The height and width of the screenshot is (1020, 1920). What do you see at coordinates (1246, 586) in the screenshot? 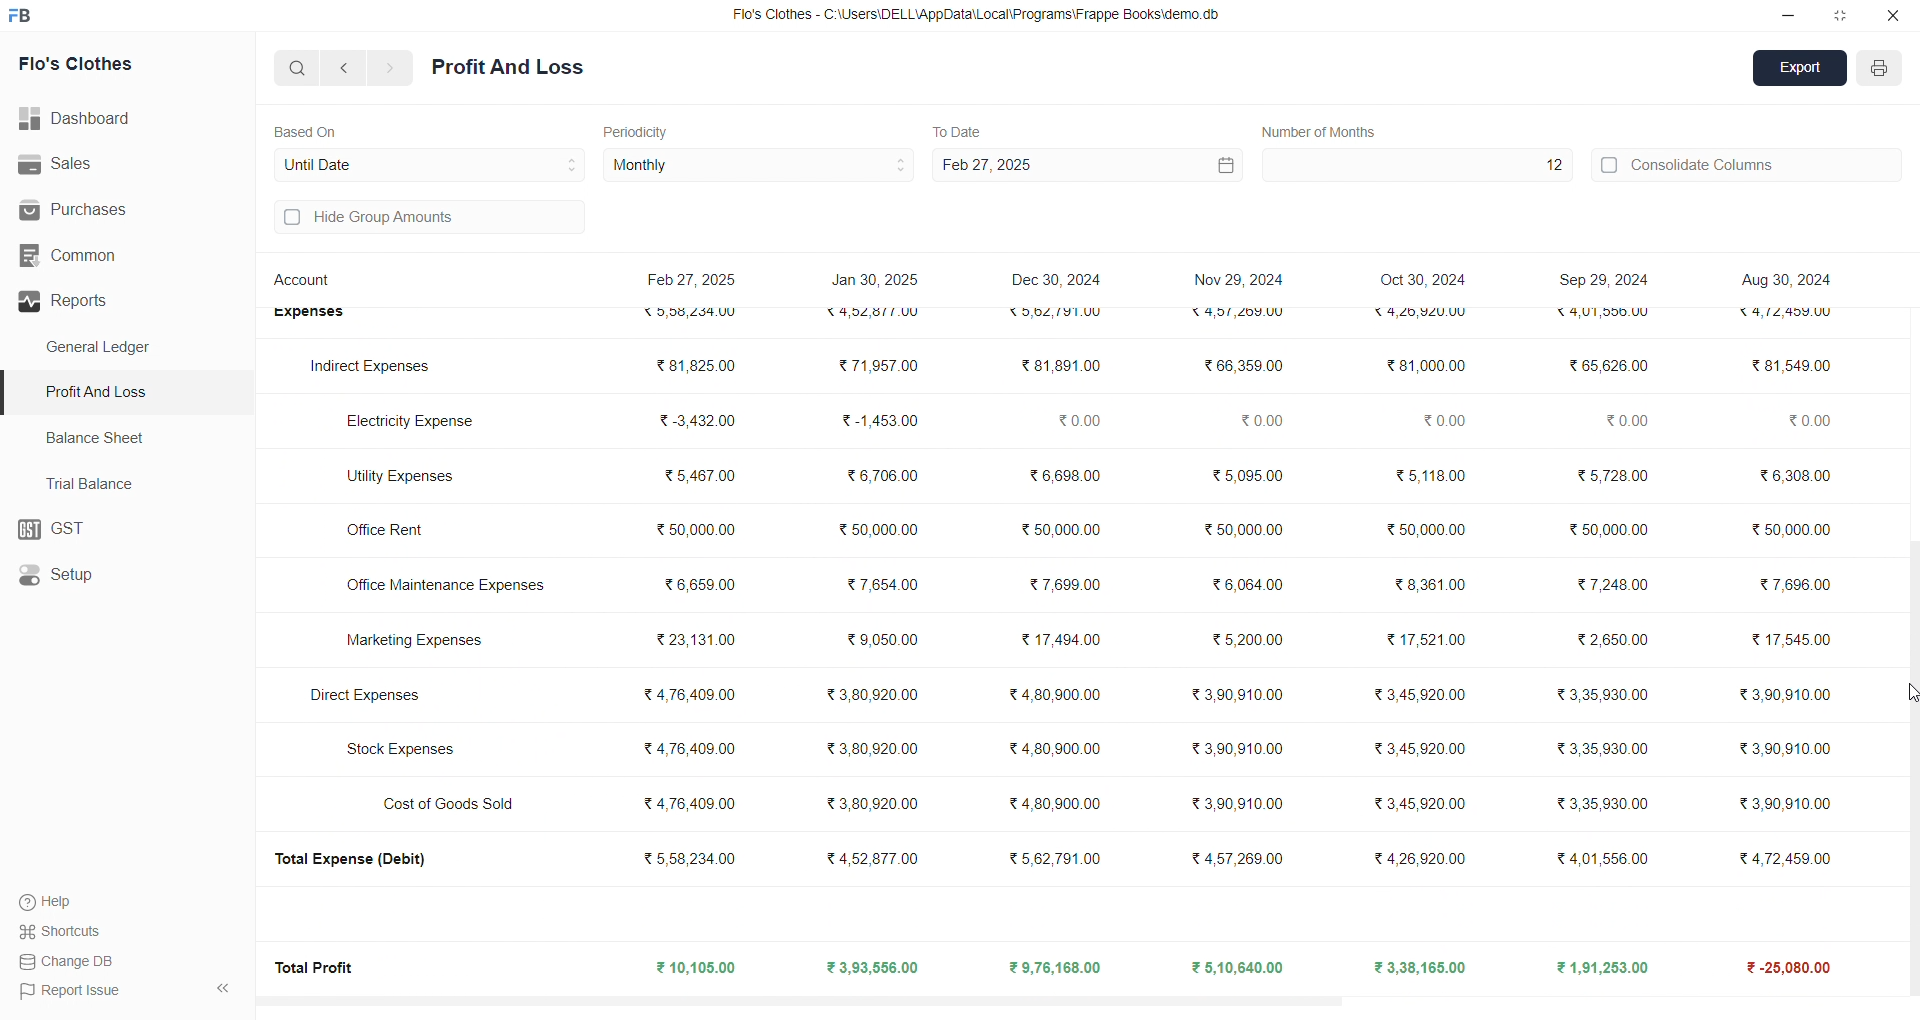
I see `₹6,064.00` at bounding box center [1246, 586].